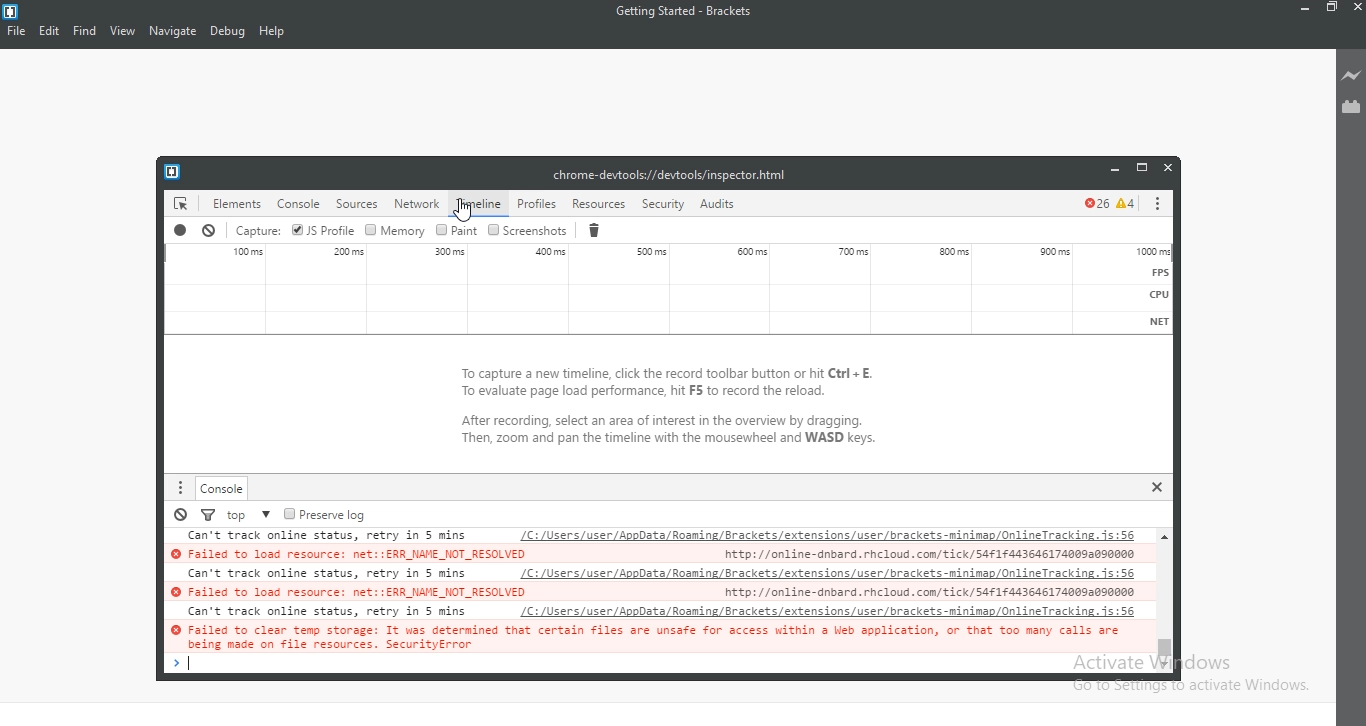 Image resolution: width=1366 pixels, height=726 pixels. Describe the element at coordinates (172, 172) in the screenshot. I see `logo` at that location.